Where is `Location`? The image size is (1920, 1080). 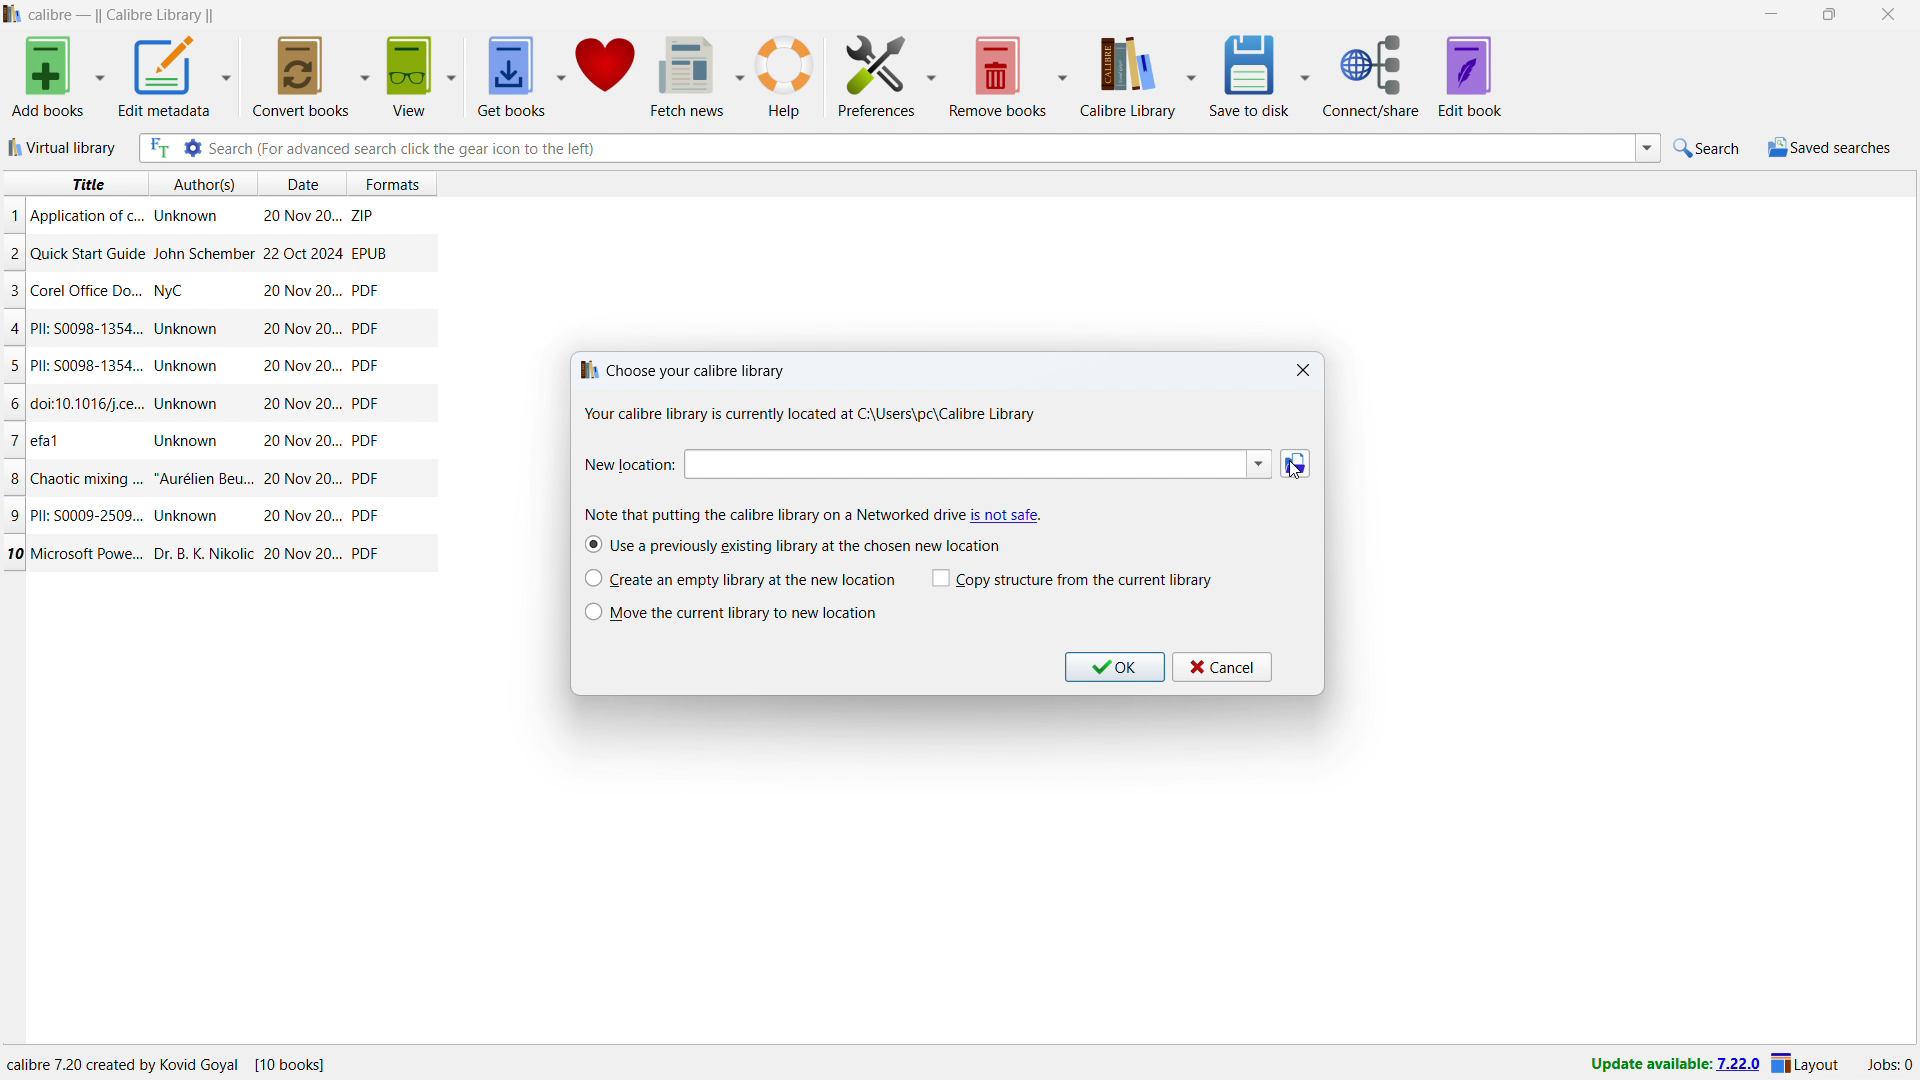
Location is located at coordinates (221, 1065).